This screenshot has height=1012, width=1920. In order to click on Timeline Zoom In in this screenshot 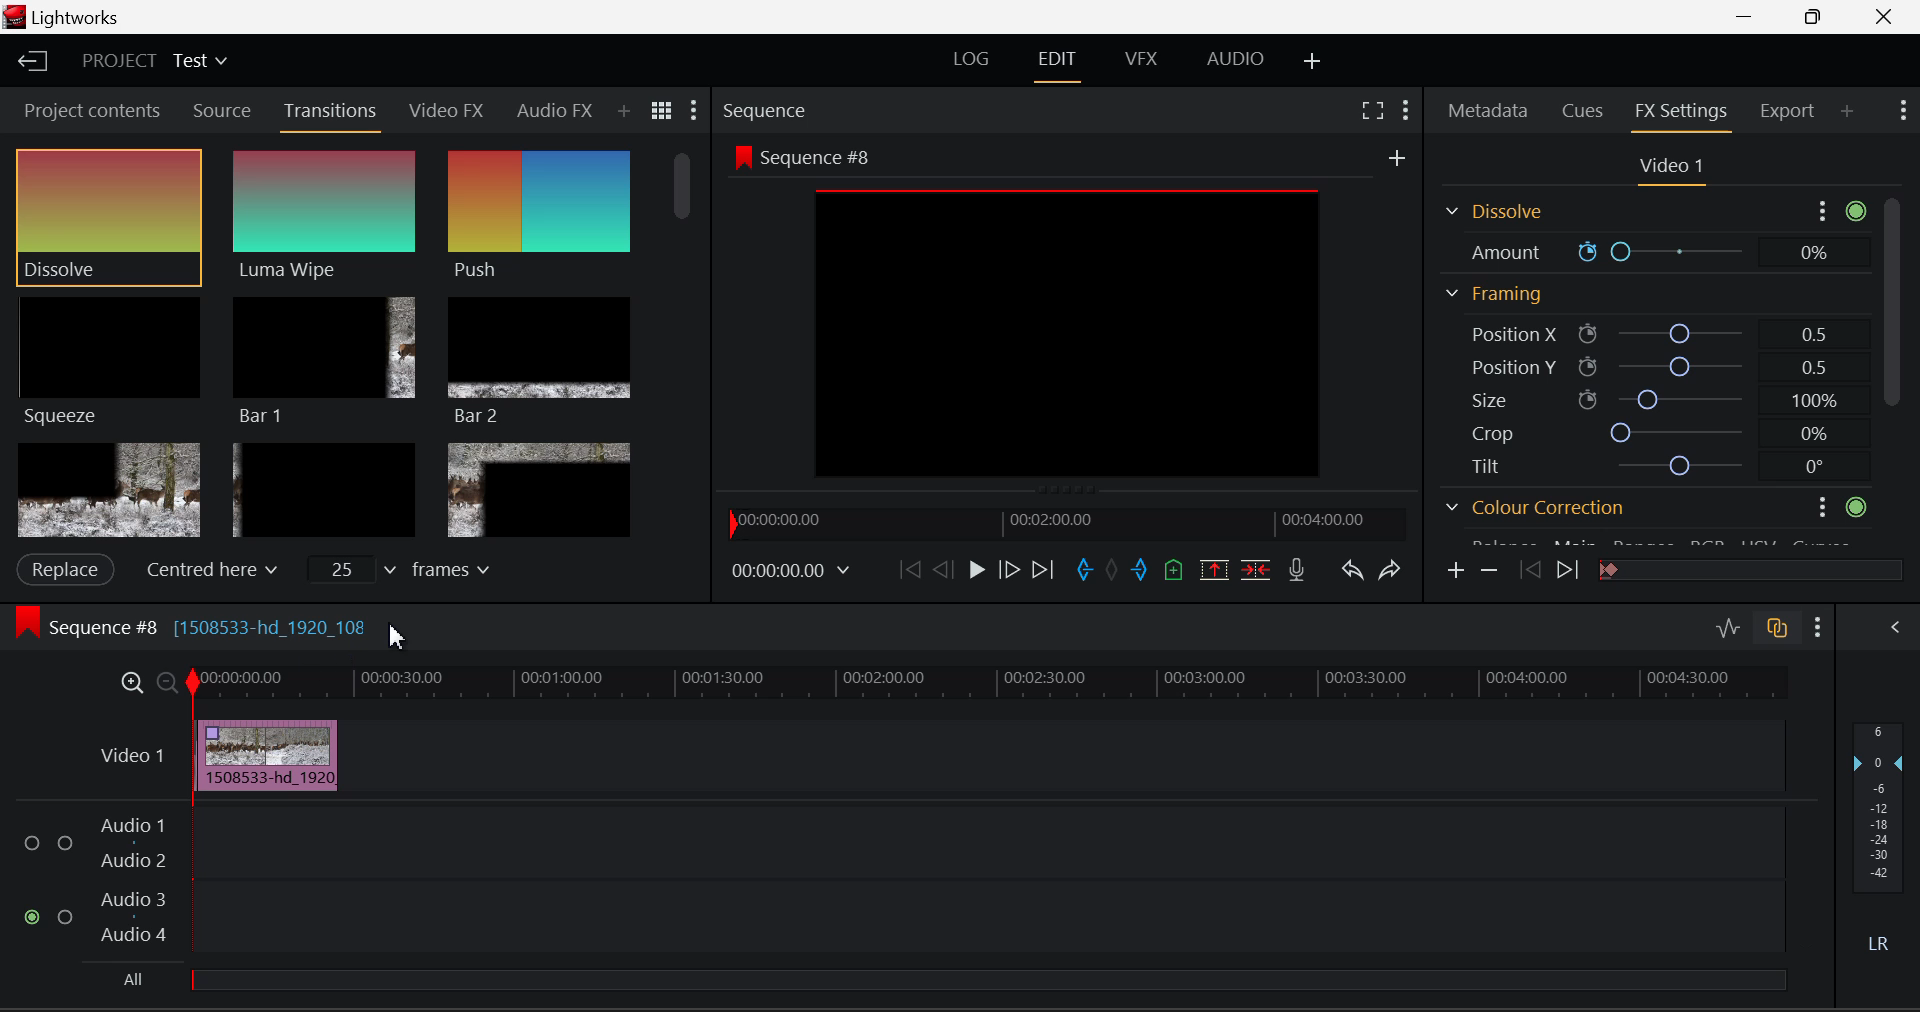, I will do `click(131, 685)`.